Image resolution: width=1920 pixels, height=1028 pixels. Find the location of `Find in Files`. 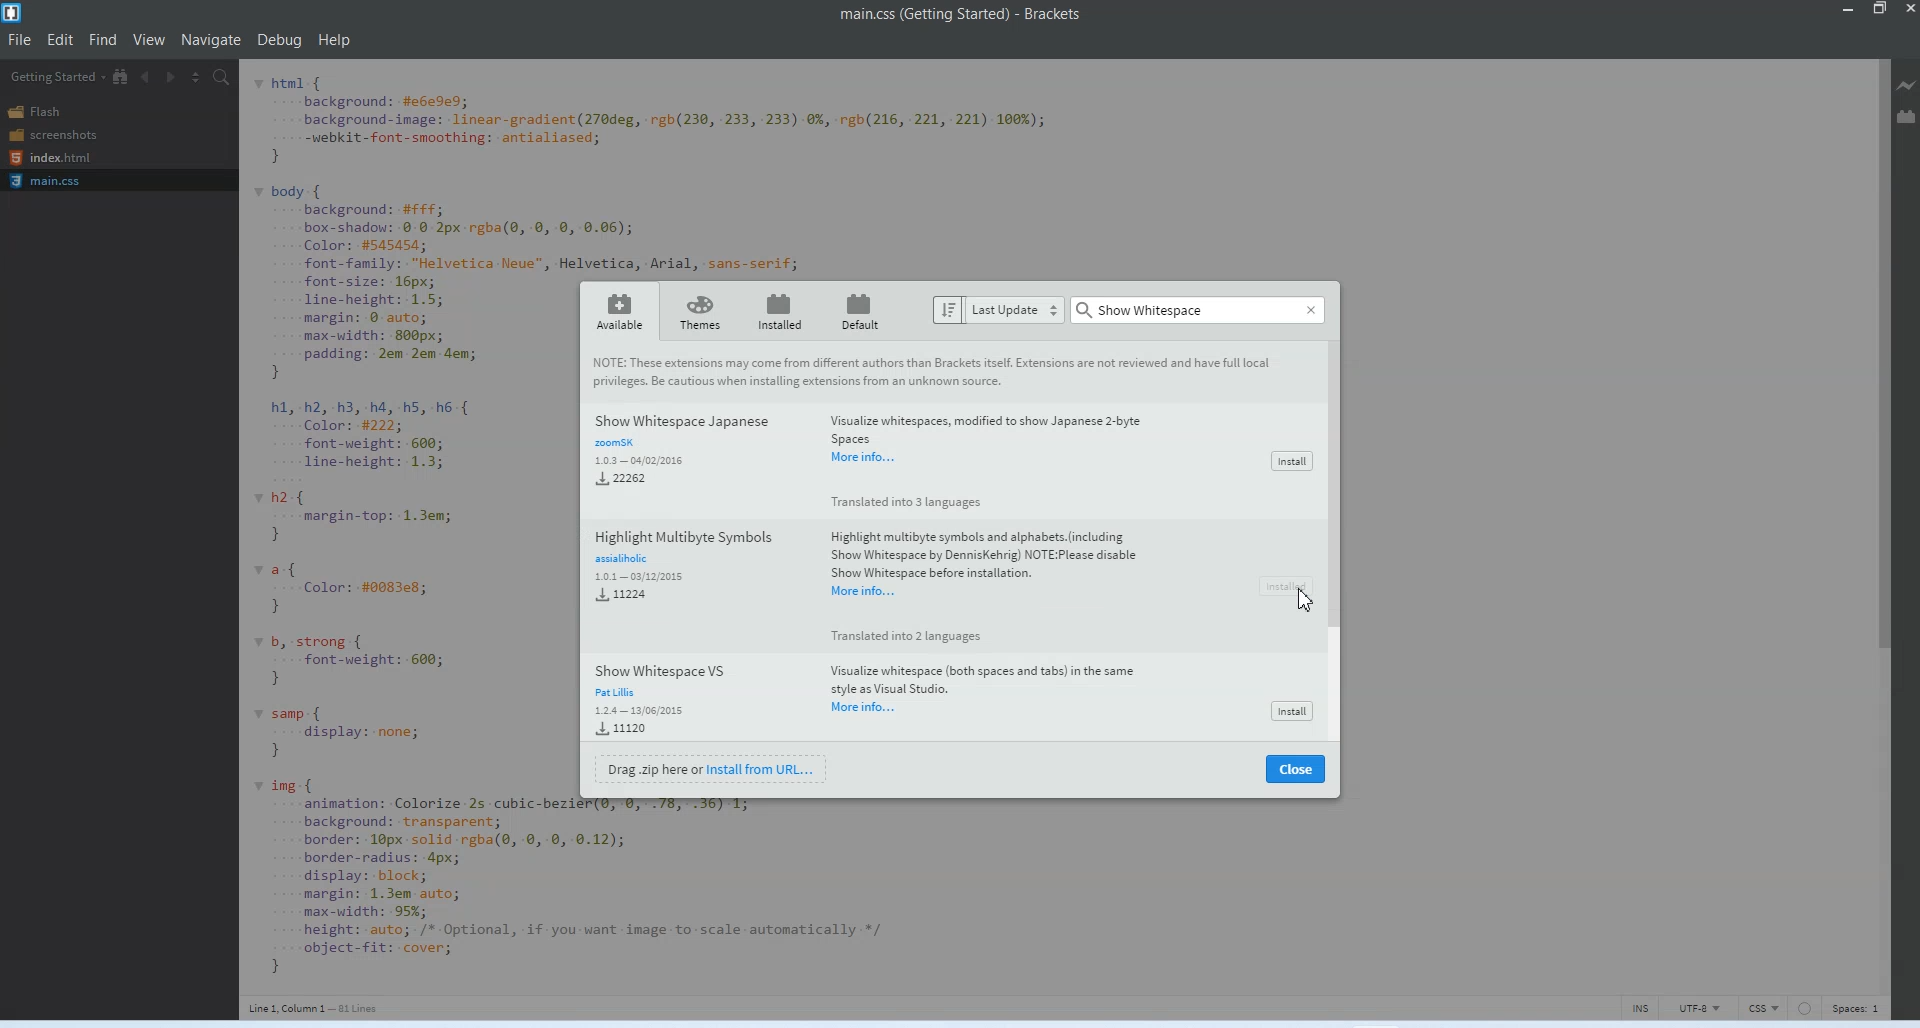

Find in Files is located at coordinates (223, 76).